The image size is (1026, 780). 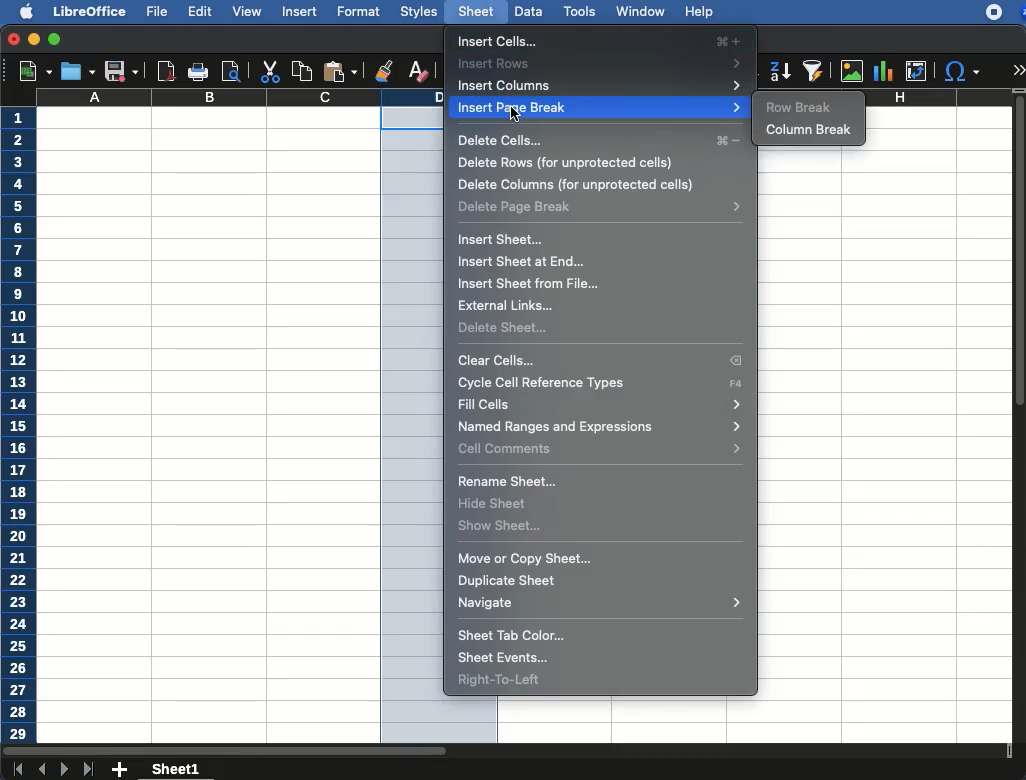 I want to click on first sheet, so click(x=17, y=770).